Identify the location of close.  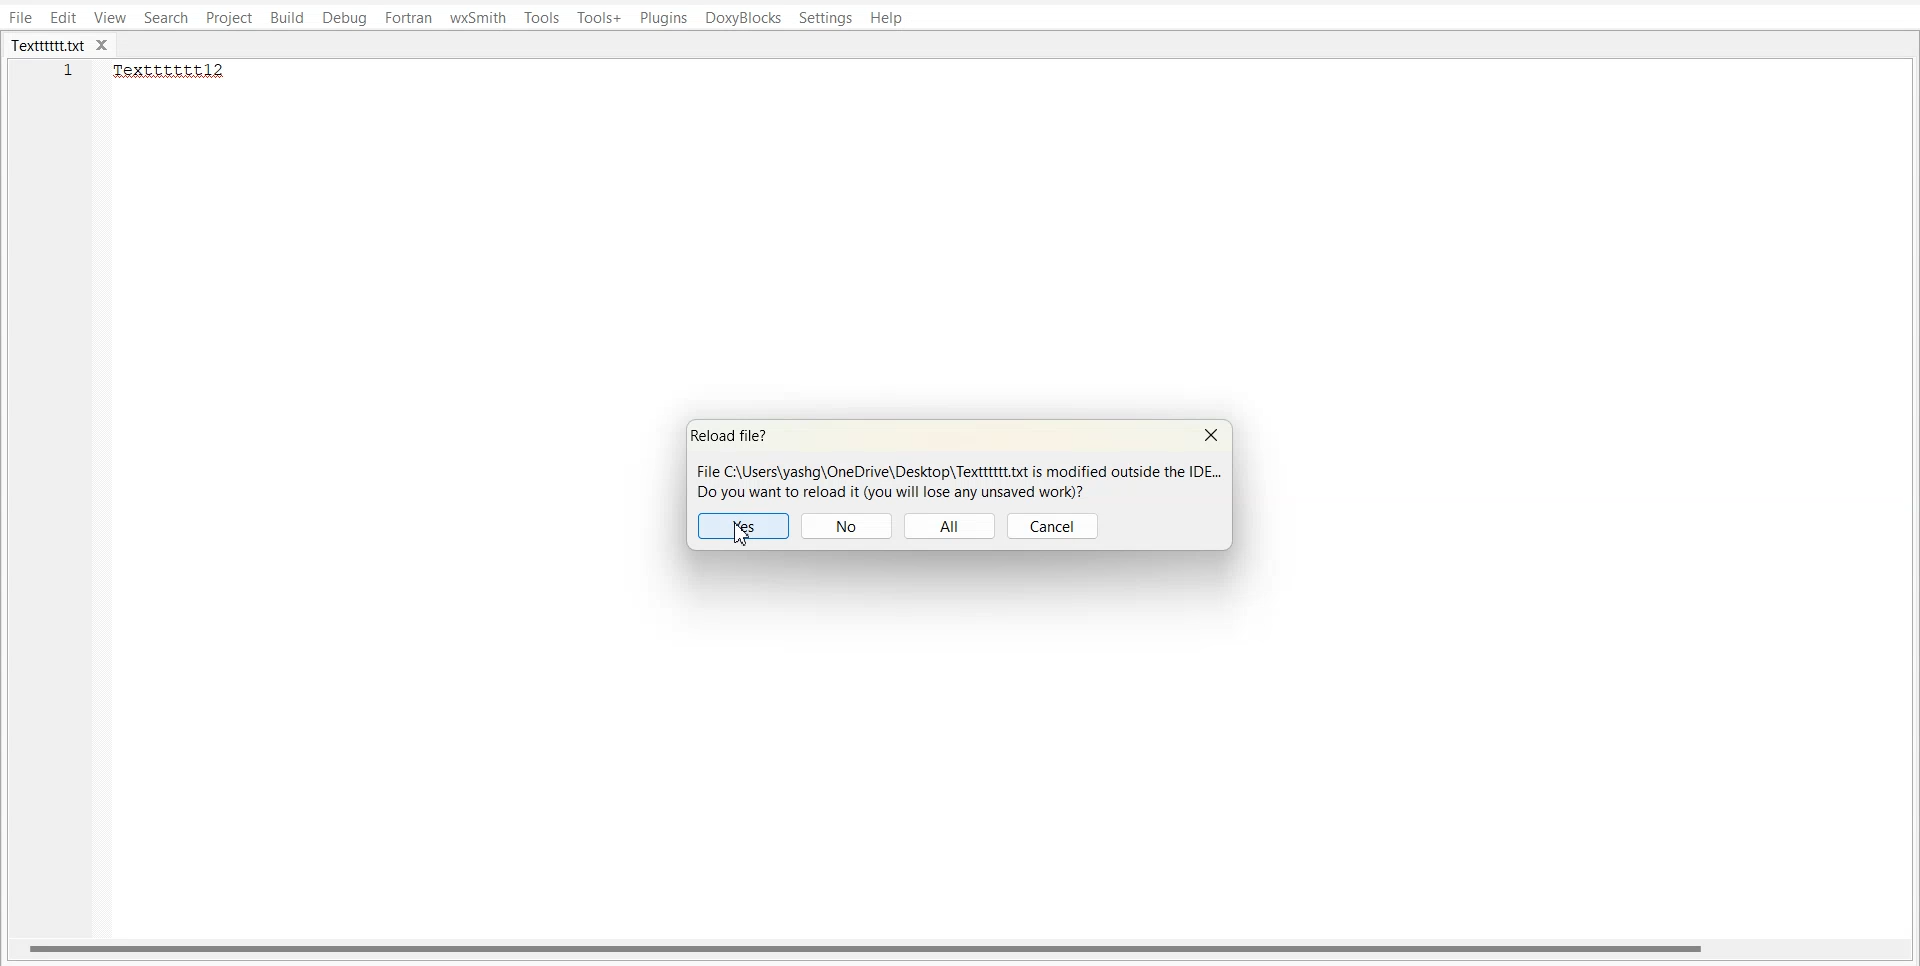
(107, 46).